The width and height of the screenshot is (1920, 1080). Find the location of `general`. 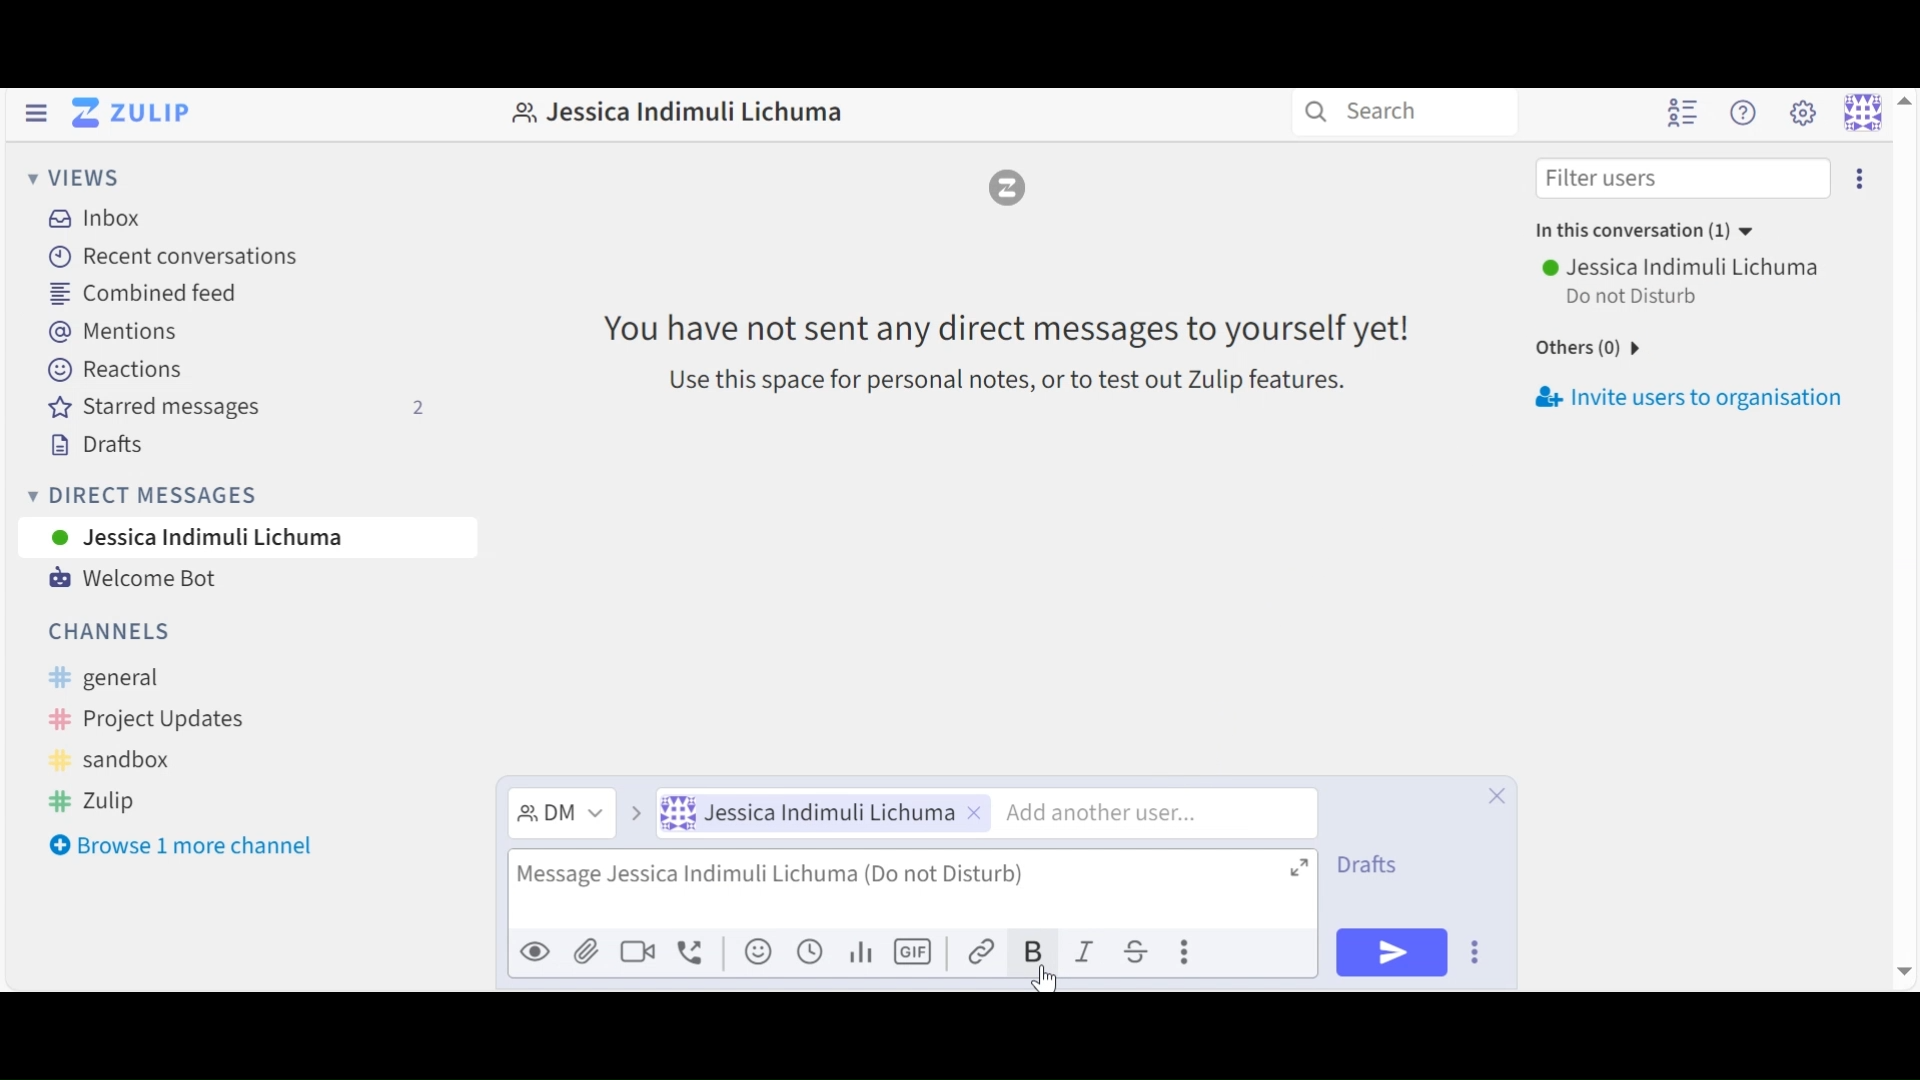

general is located at coordinates (127, 678).